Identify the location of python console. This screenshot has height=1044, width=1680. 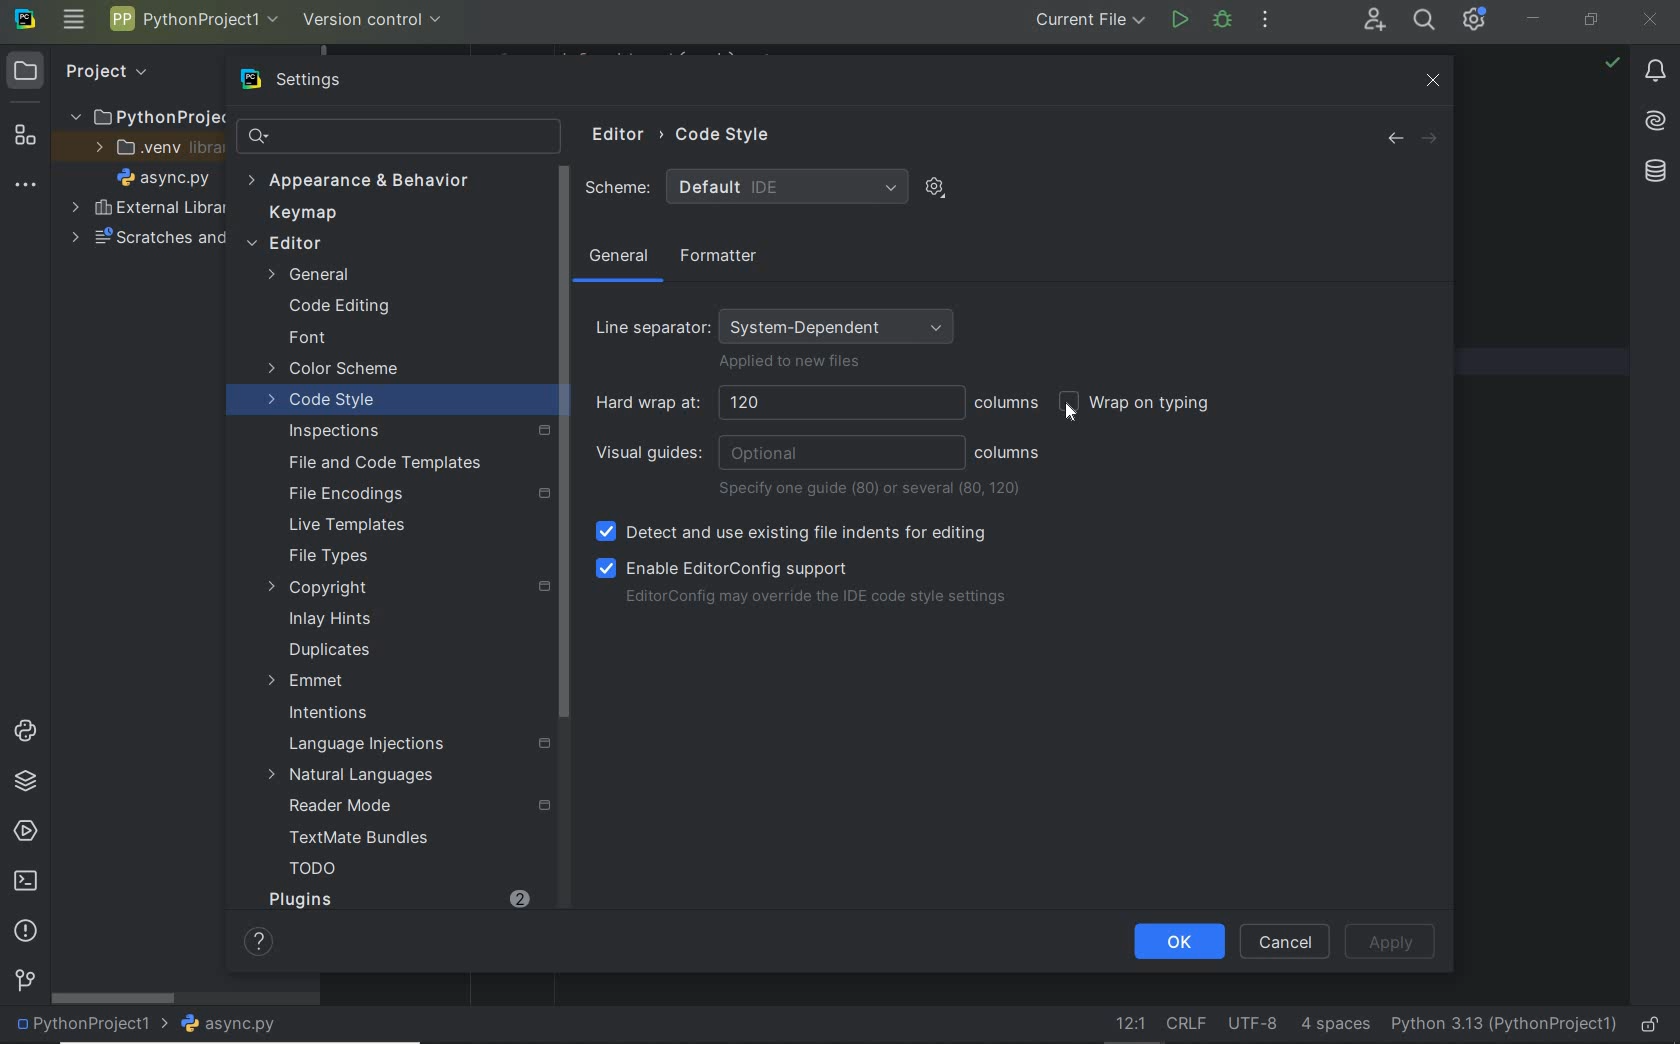
(25, 732).